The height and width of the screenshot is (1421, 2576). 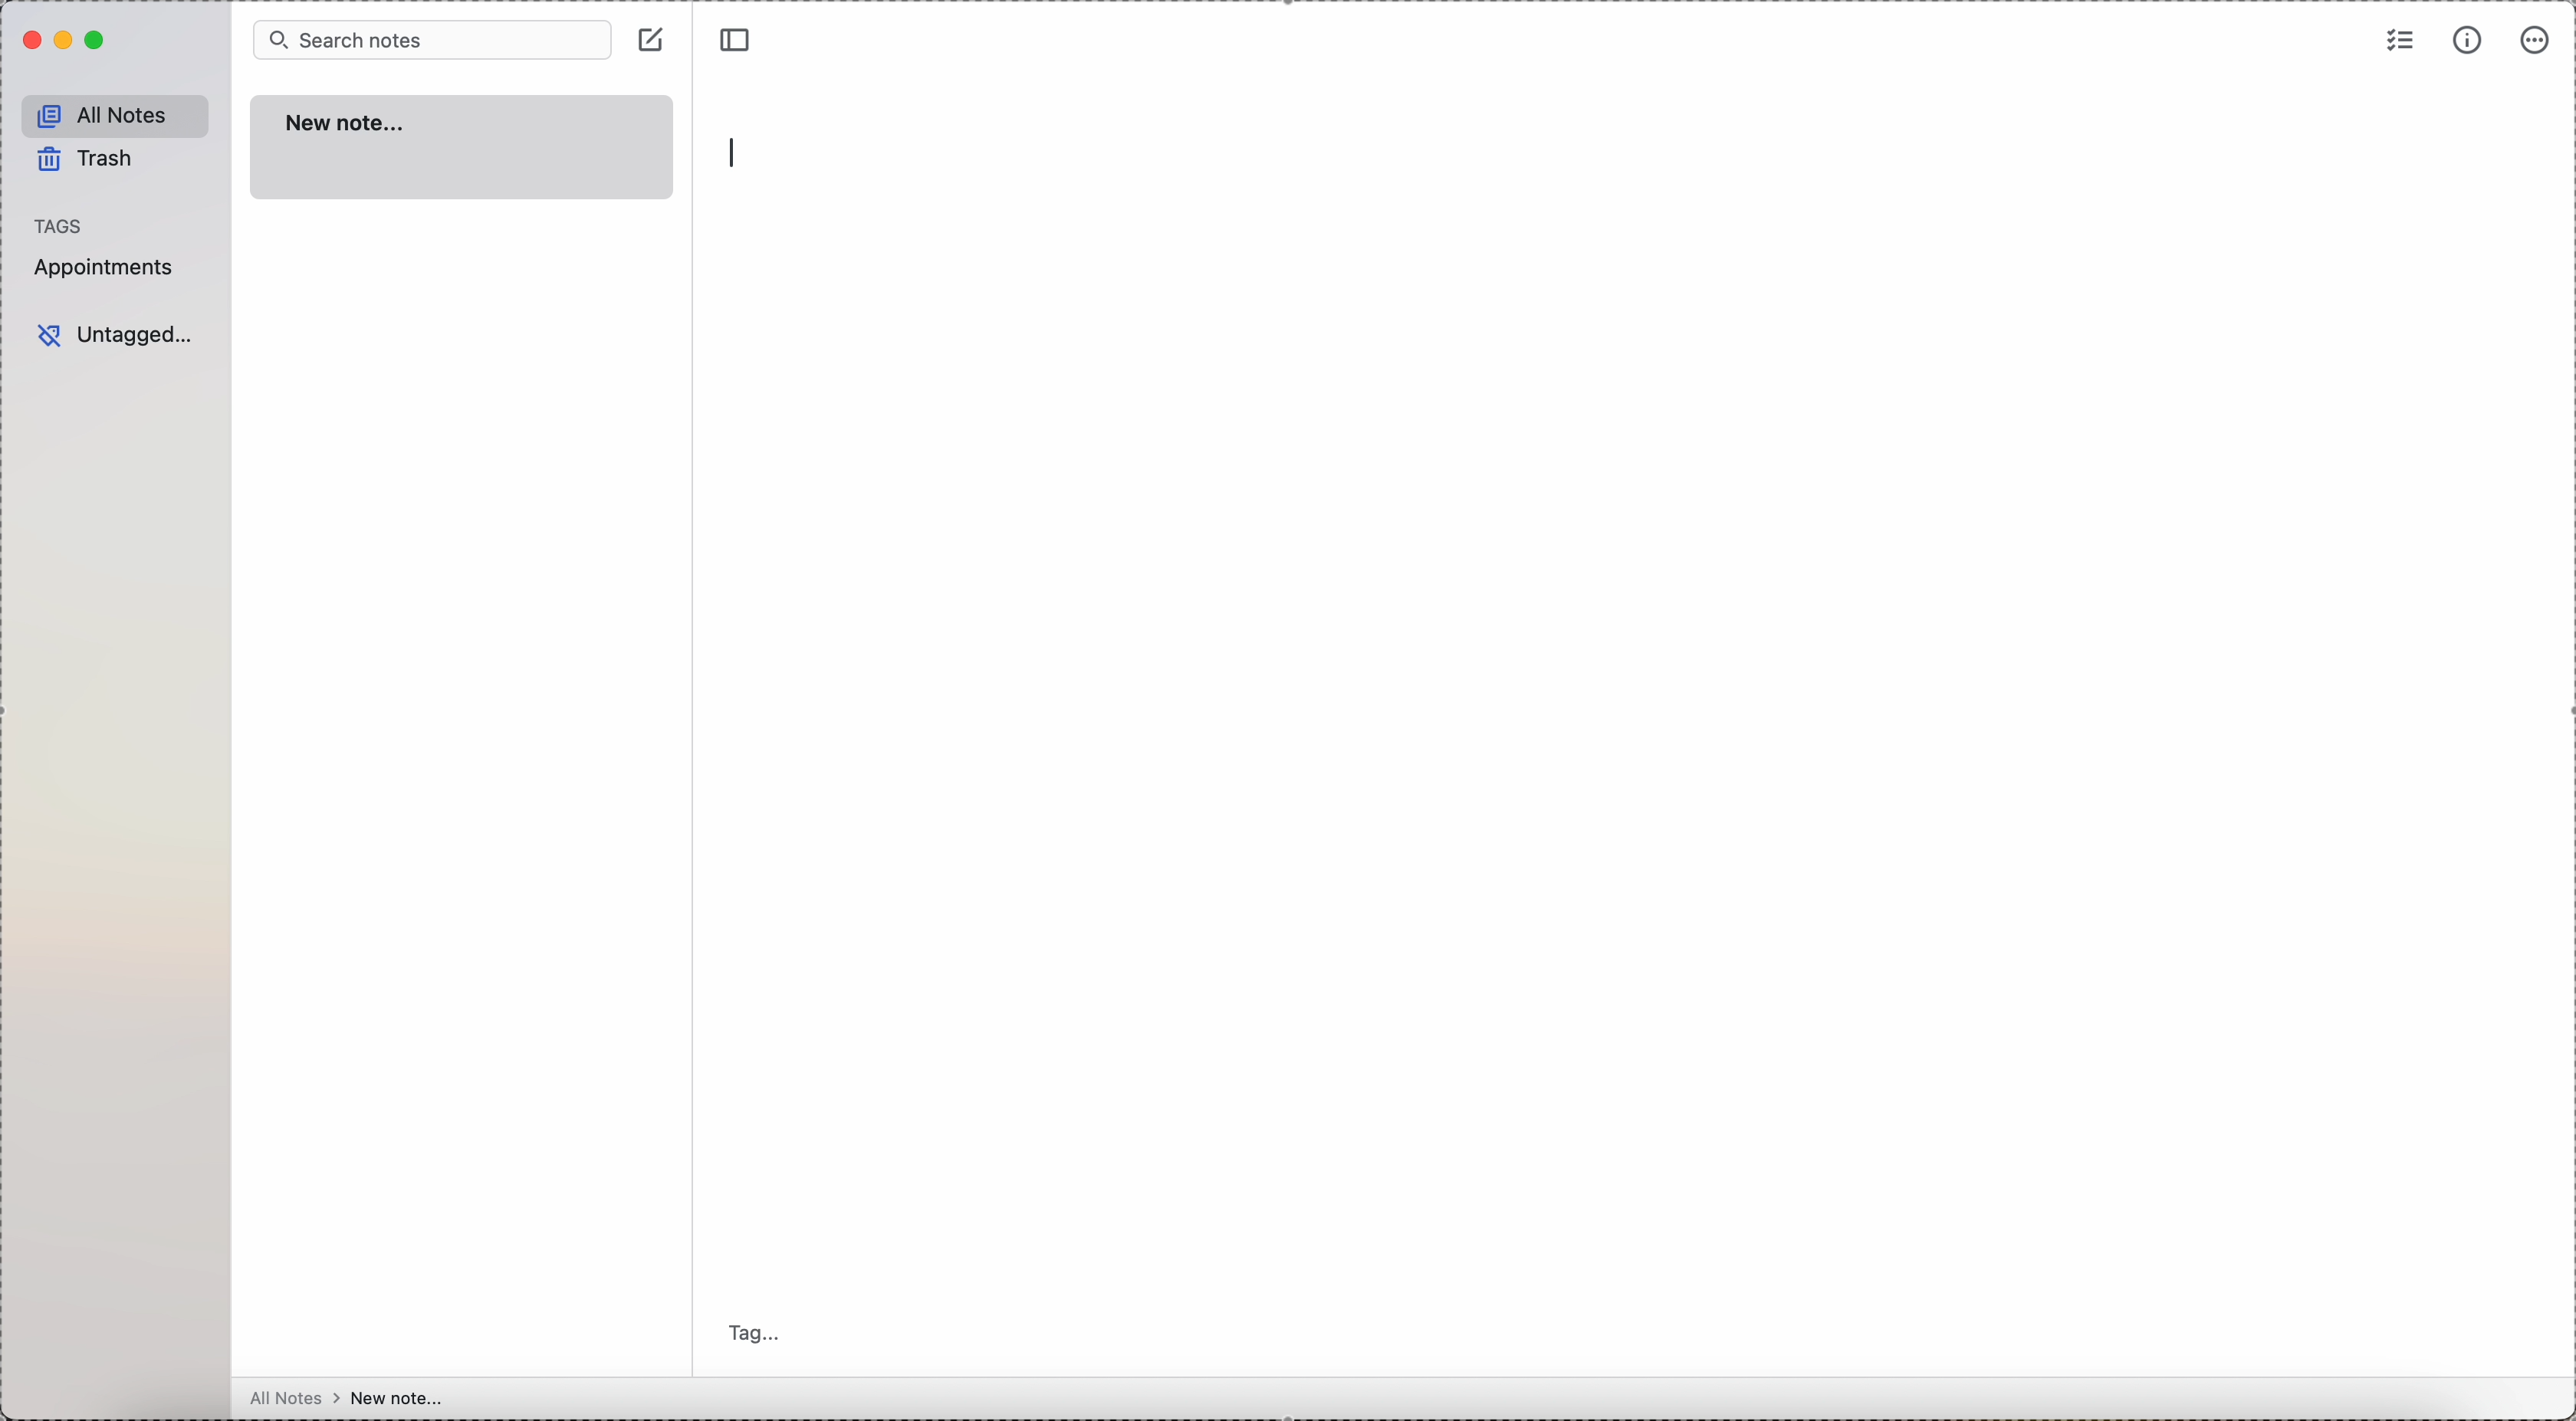 What do you see at coordinates (116, 116) in the screenshot?
I see `all notes` at bounding box center [116, 116].